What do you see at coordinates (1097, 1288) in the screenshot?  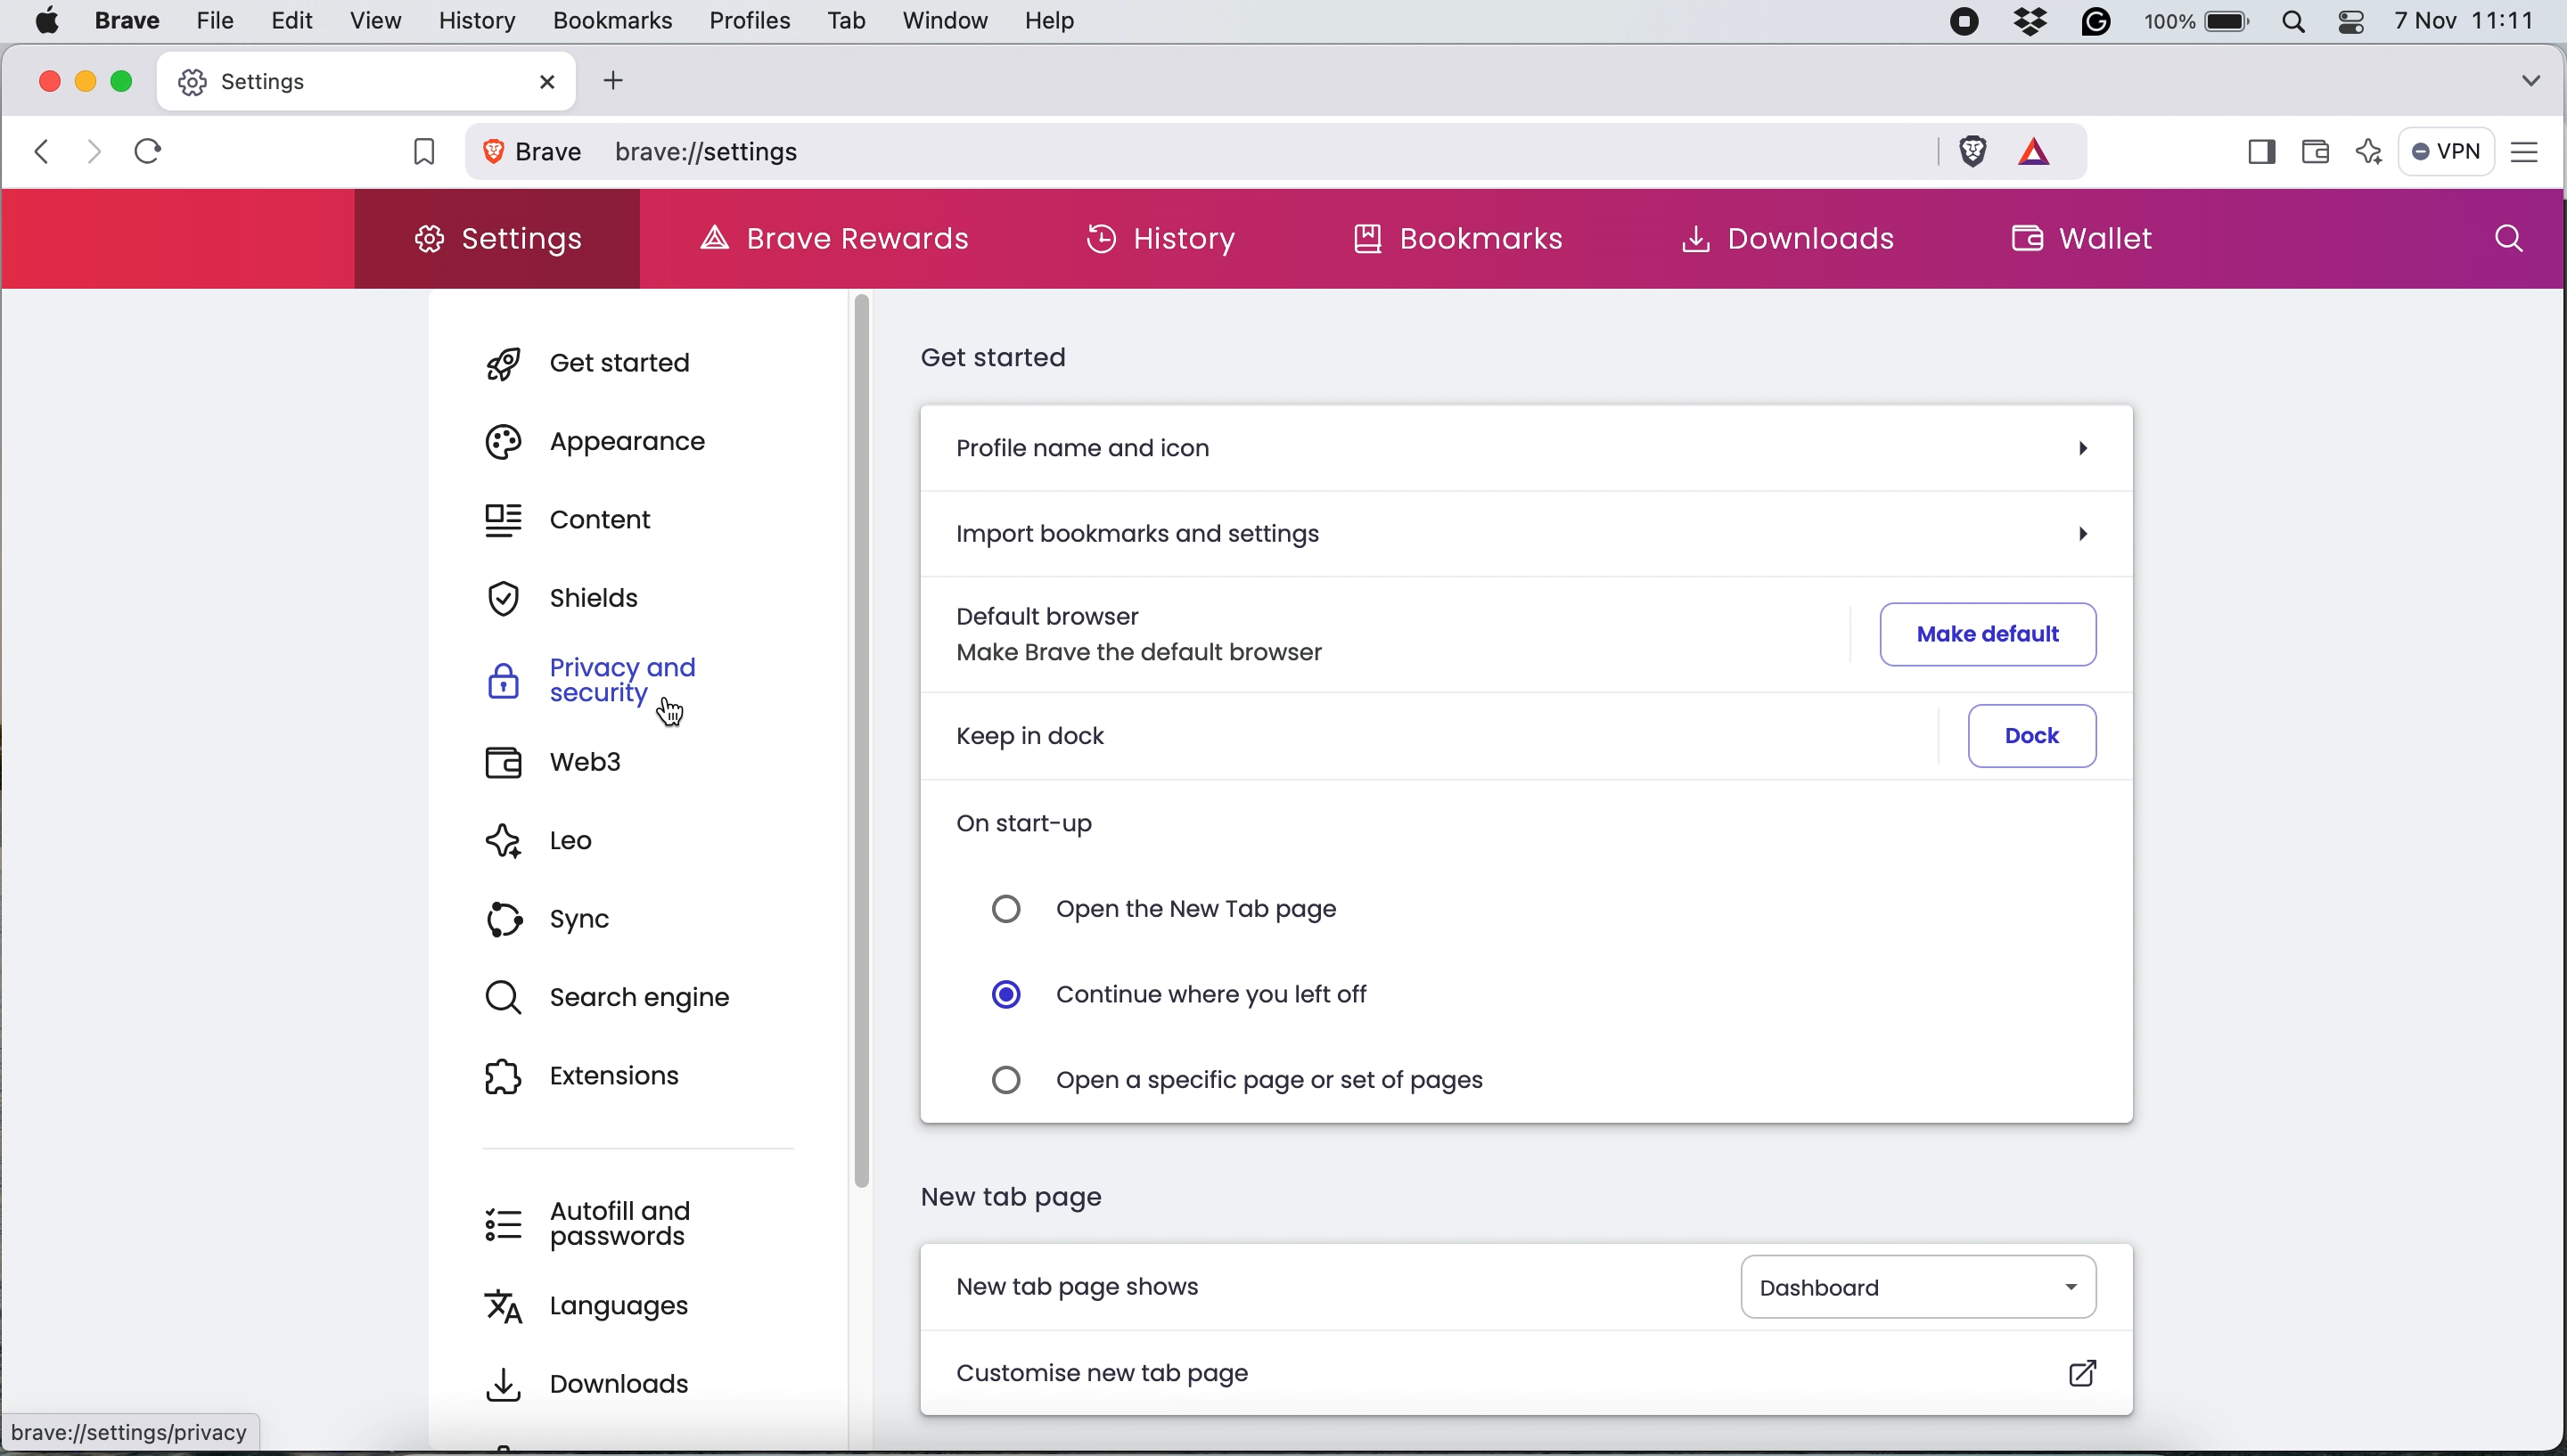 I see `new tab page shows` at bounding box center [1097, 1288].